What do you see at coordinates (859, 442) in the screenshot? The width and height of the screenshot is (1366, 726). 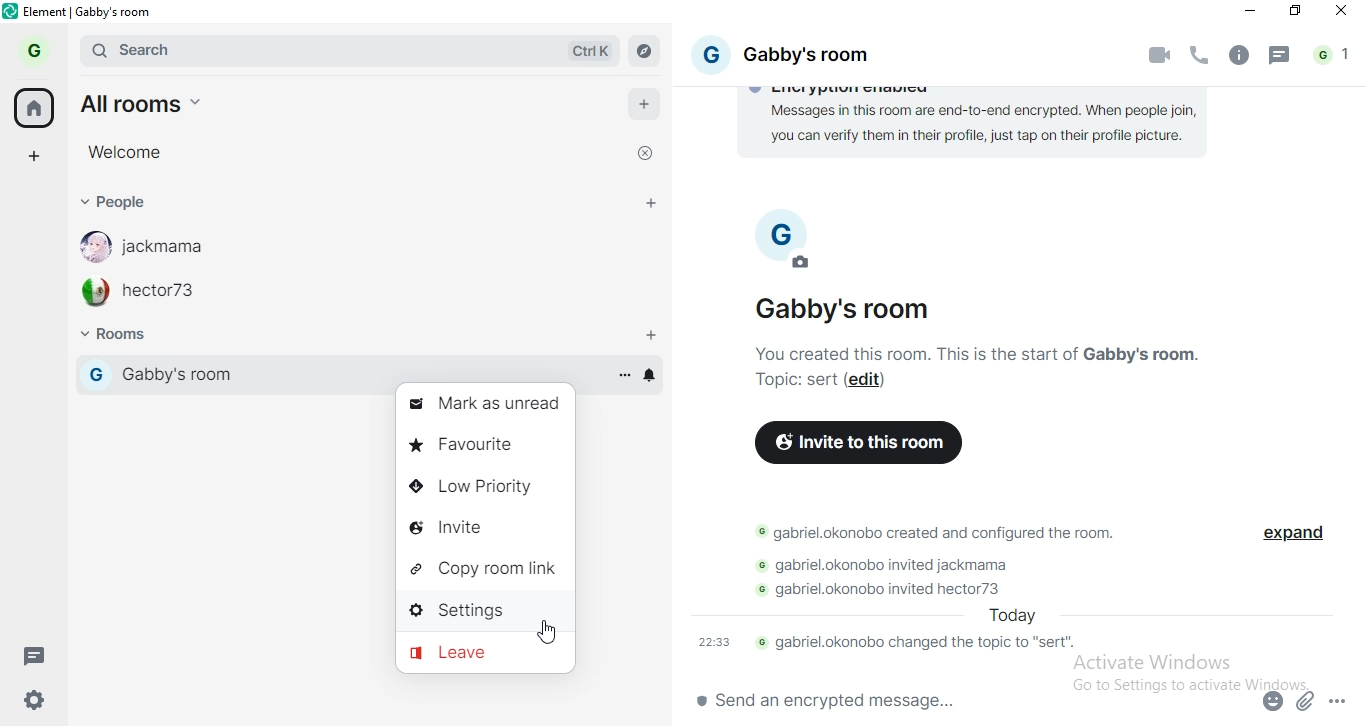 I see `invite to this room` at bounding box center [859, 442].